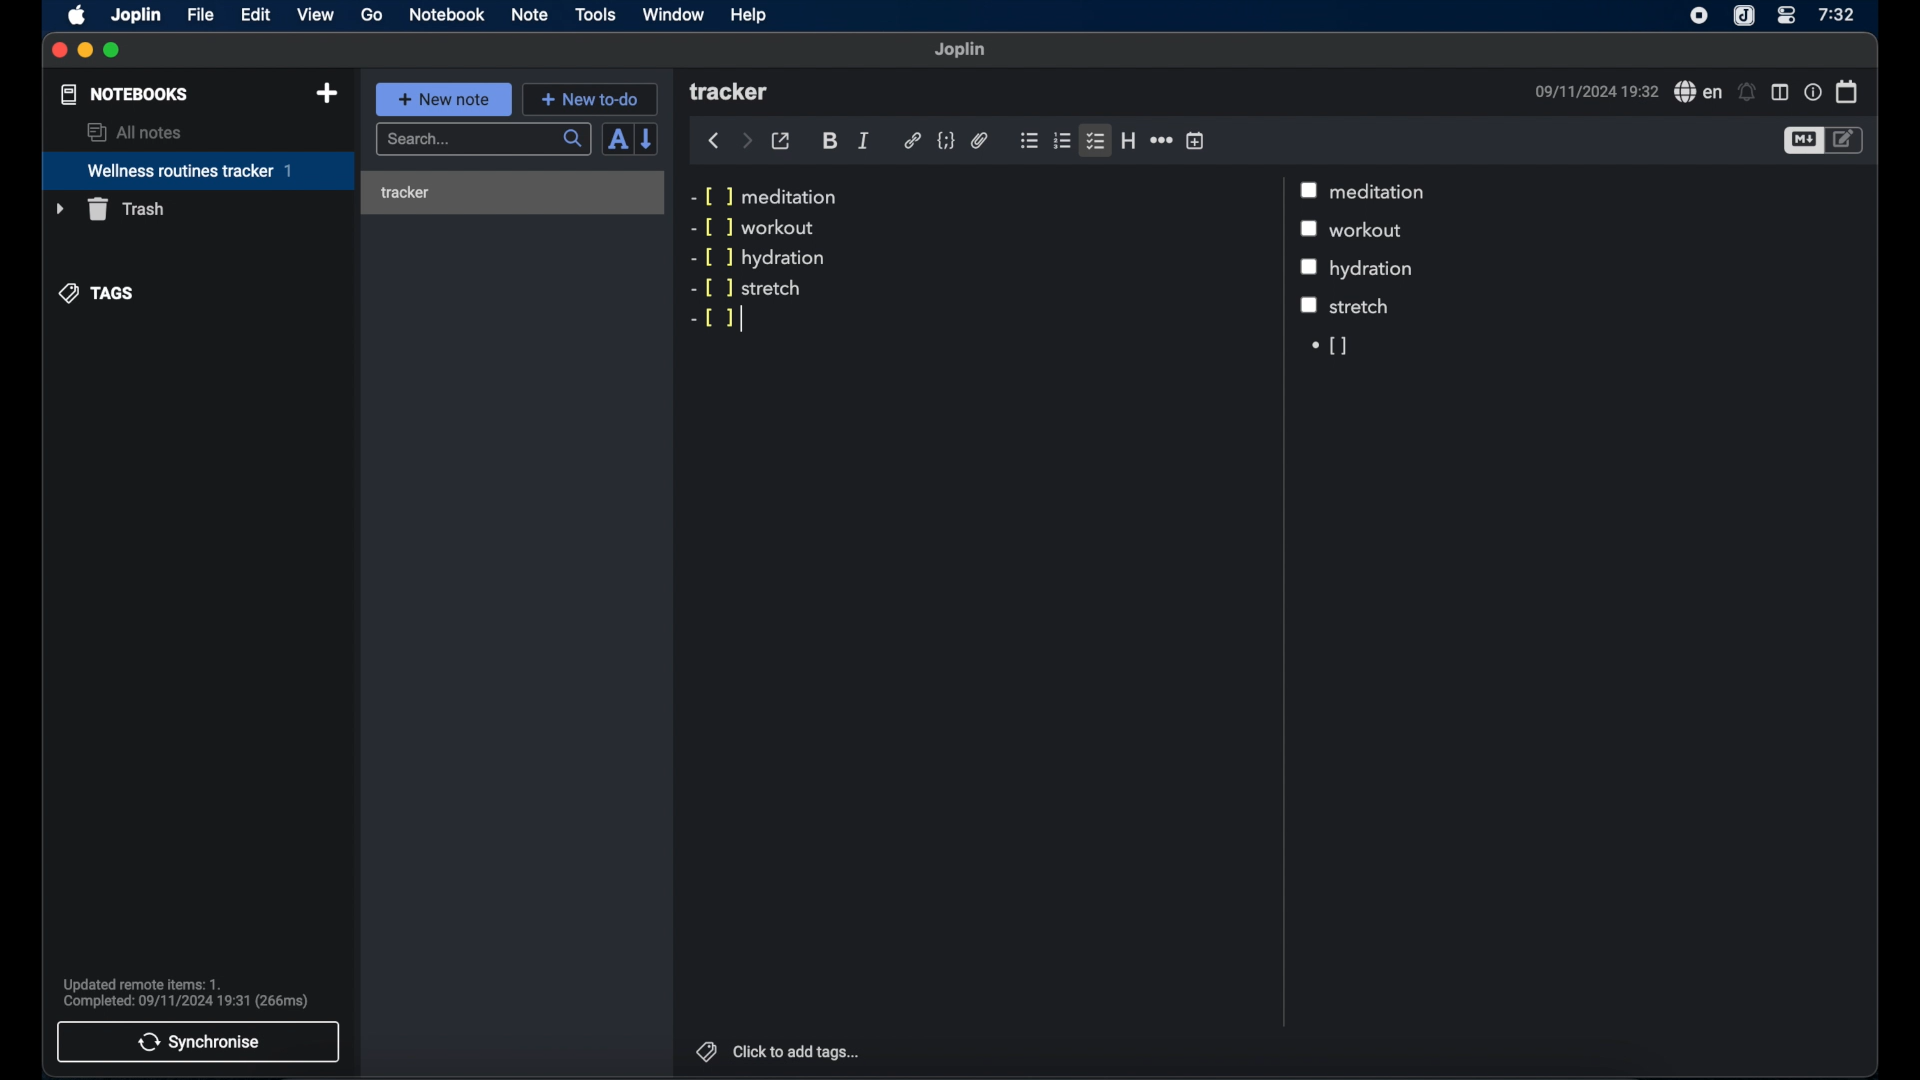 The height and width of the screenshot is (1080, 1920). Describe the element at coordinates (1375, 270) in the screenshot. I see `hydration` at that location.